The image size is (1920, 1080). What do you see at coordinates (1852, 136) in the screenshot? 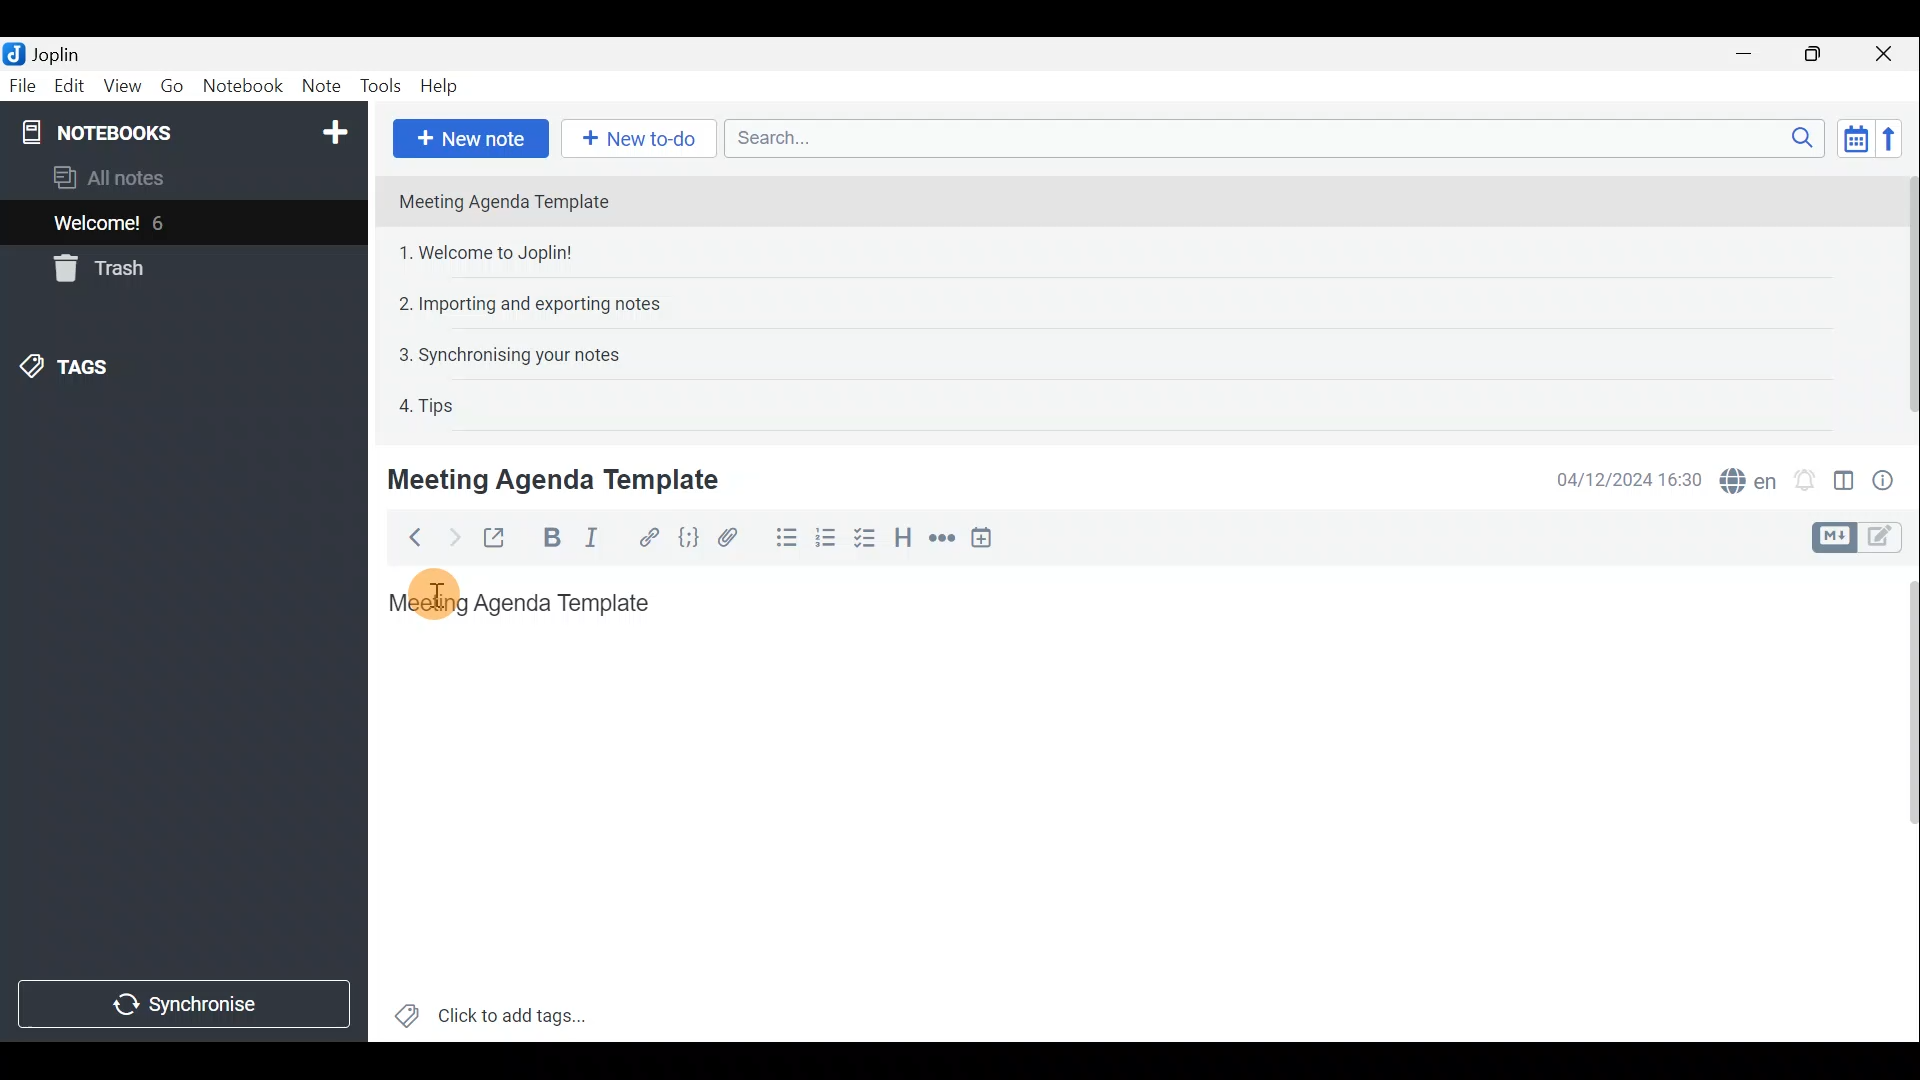
I see `Toggle sort order` at bounding box center [1852, 136].